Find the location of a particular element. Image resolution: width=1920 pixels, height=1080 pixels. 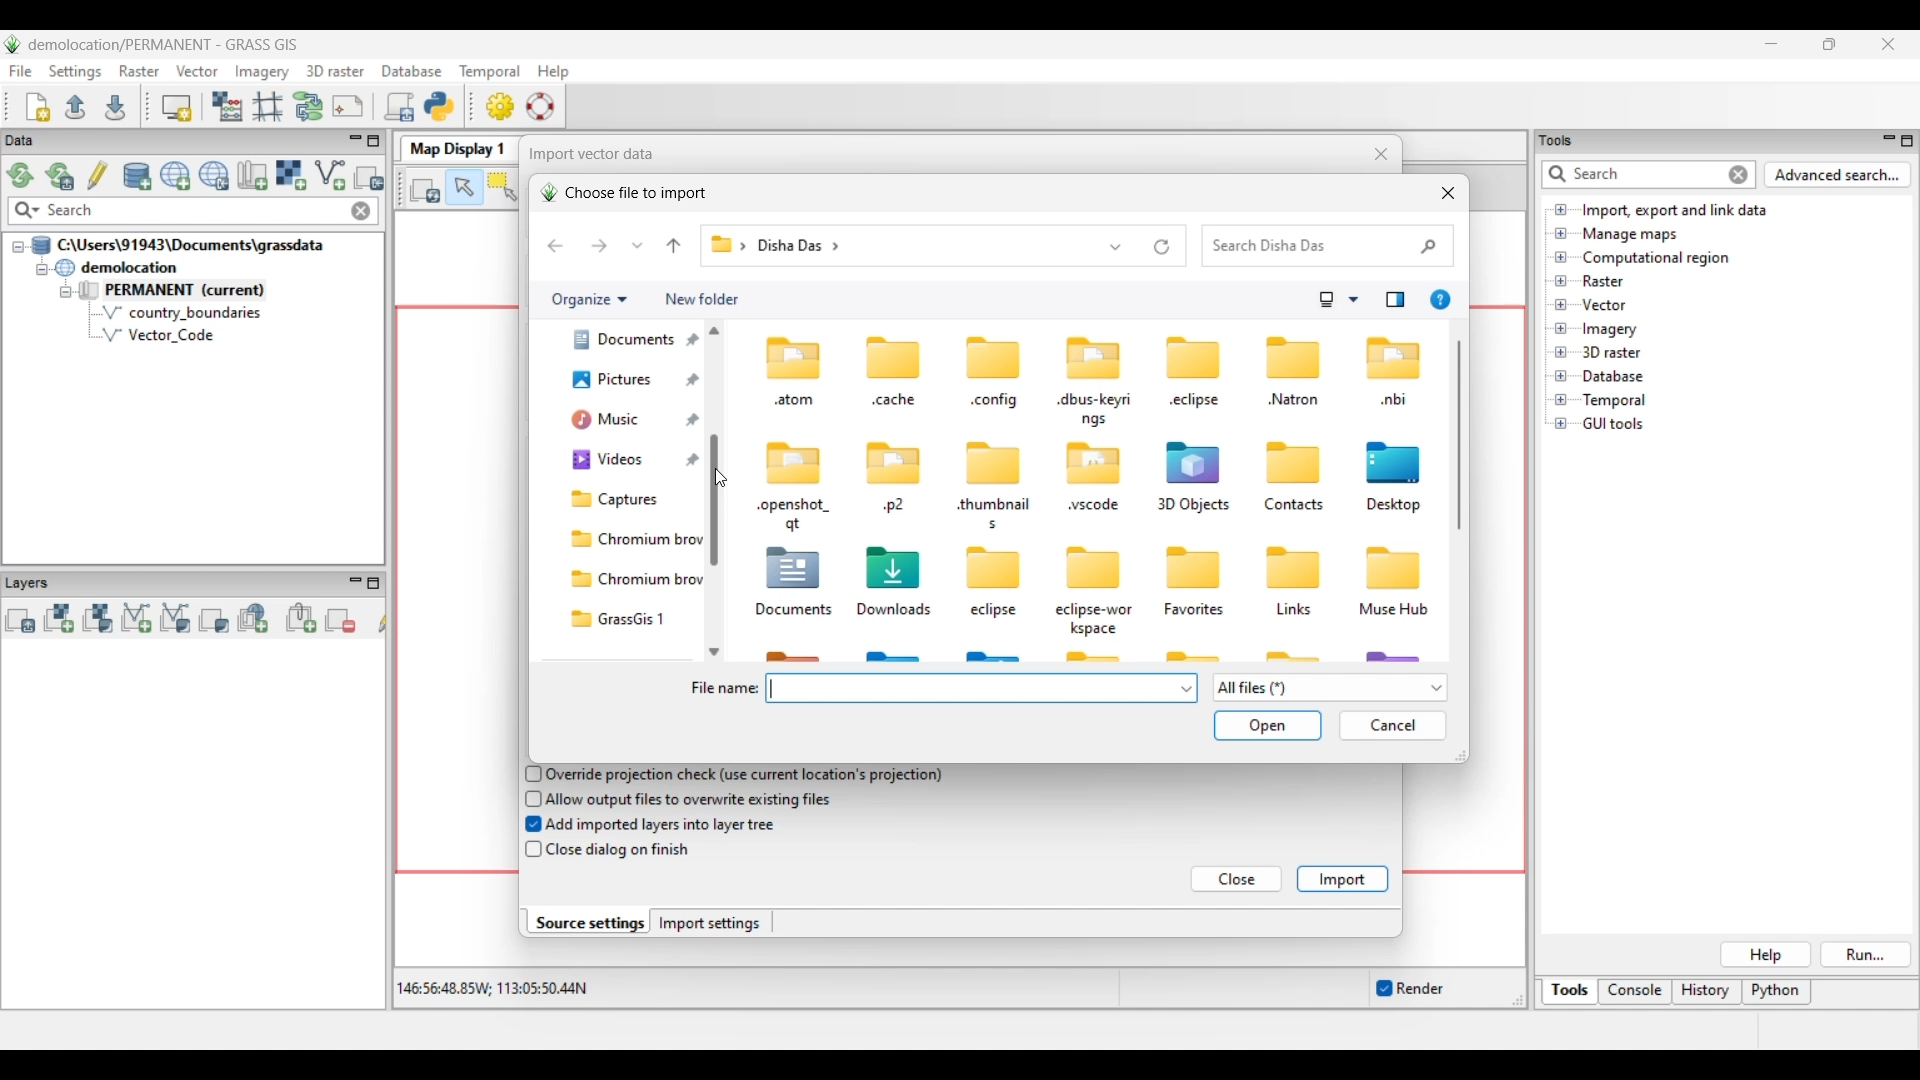

Add web service layer is located at coordinates (253, 618).